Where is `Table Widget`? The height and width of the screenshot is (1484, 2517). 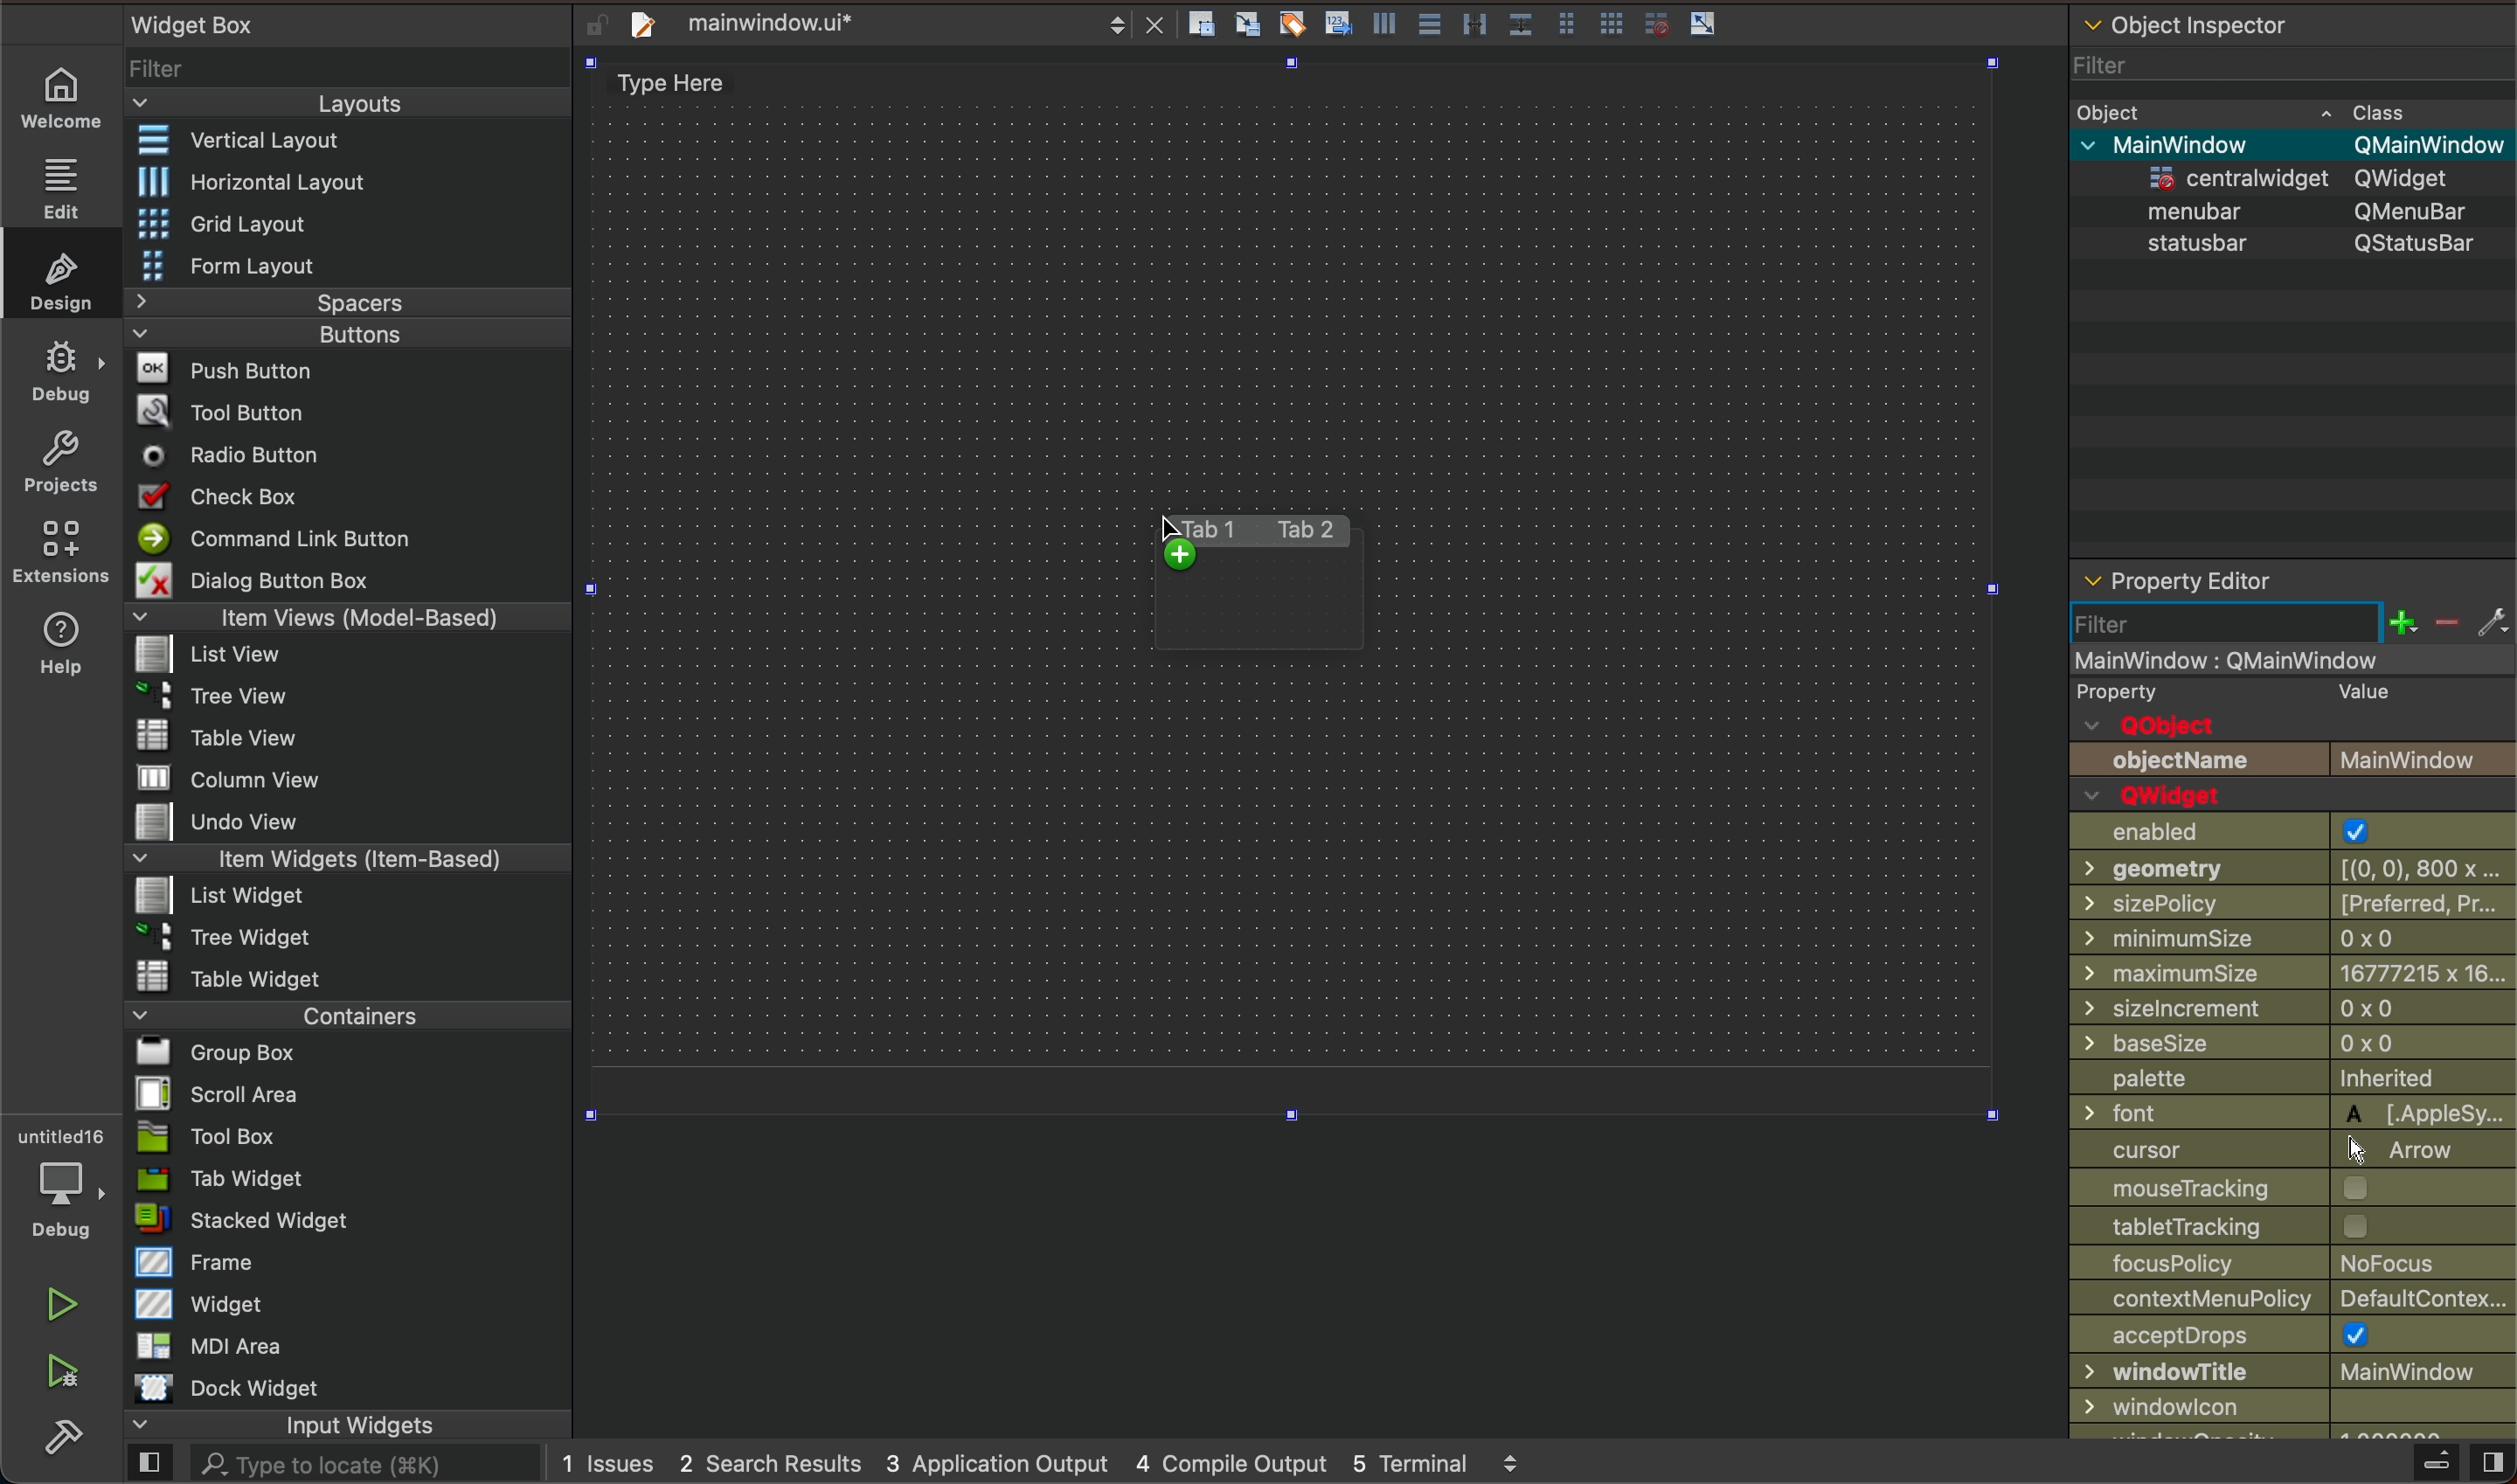
Table Widget is located at coordinates (218, 975).